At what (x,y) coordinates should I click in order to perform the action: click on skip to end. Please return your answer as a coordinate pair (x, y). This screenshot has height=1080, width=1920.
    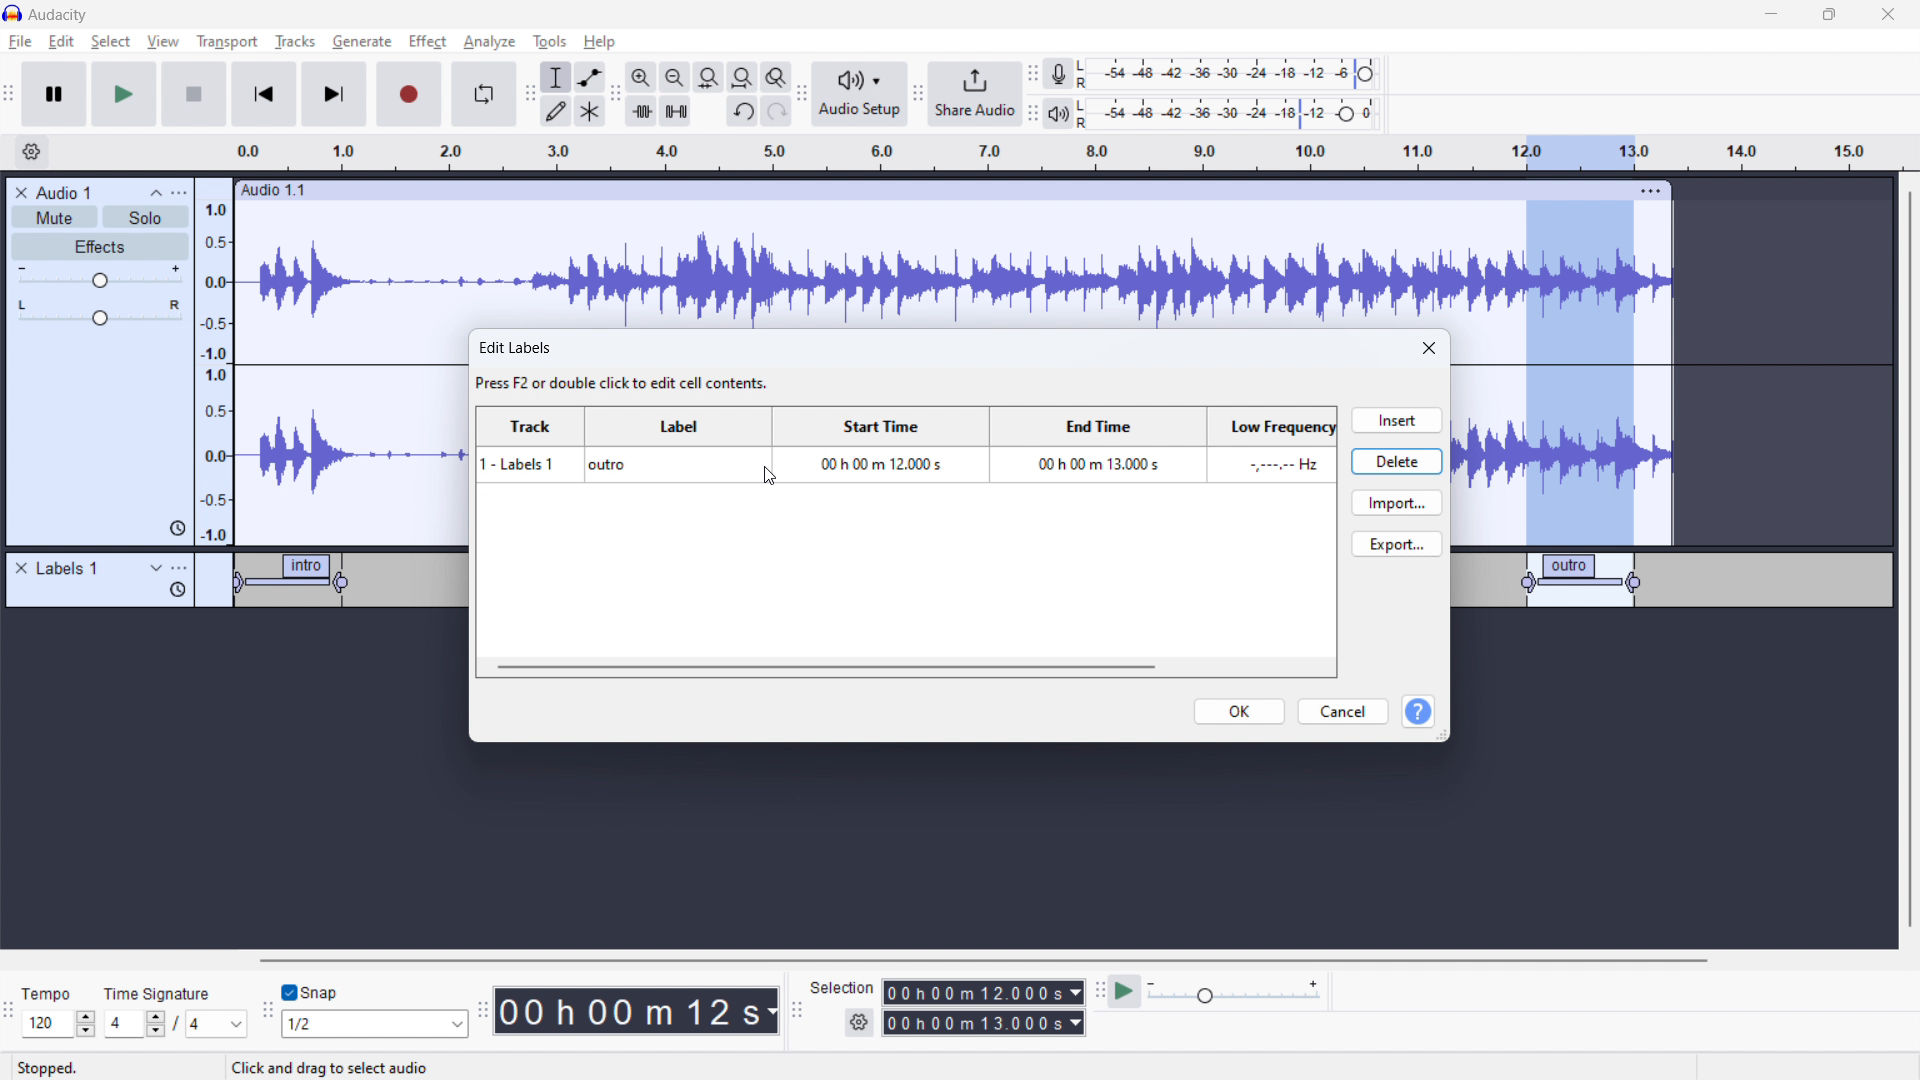
    Looking at the image, I should click on (340, 94).